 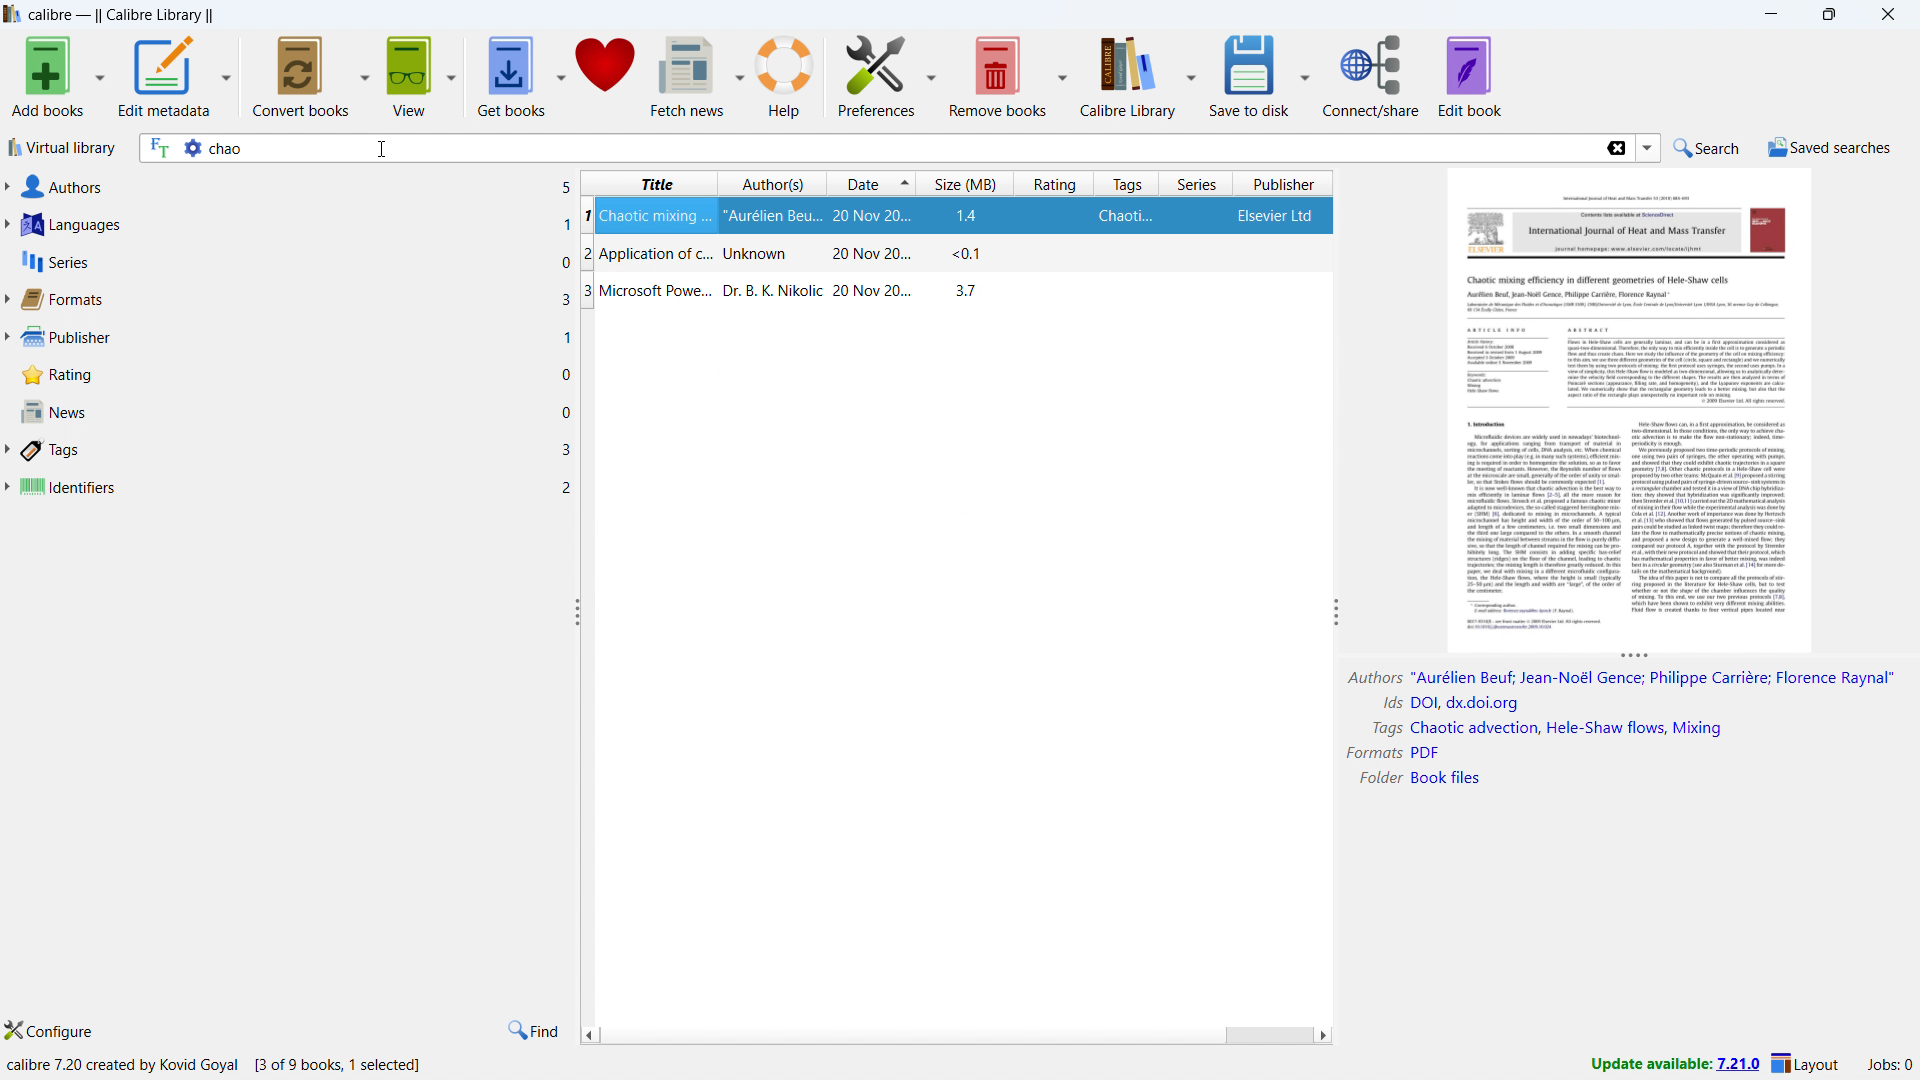 I want to click on add books, so click(x=46, y=75).